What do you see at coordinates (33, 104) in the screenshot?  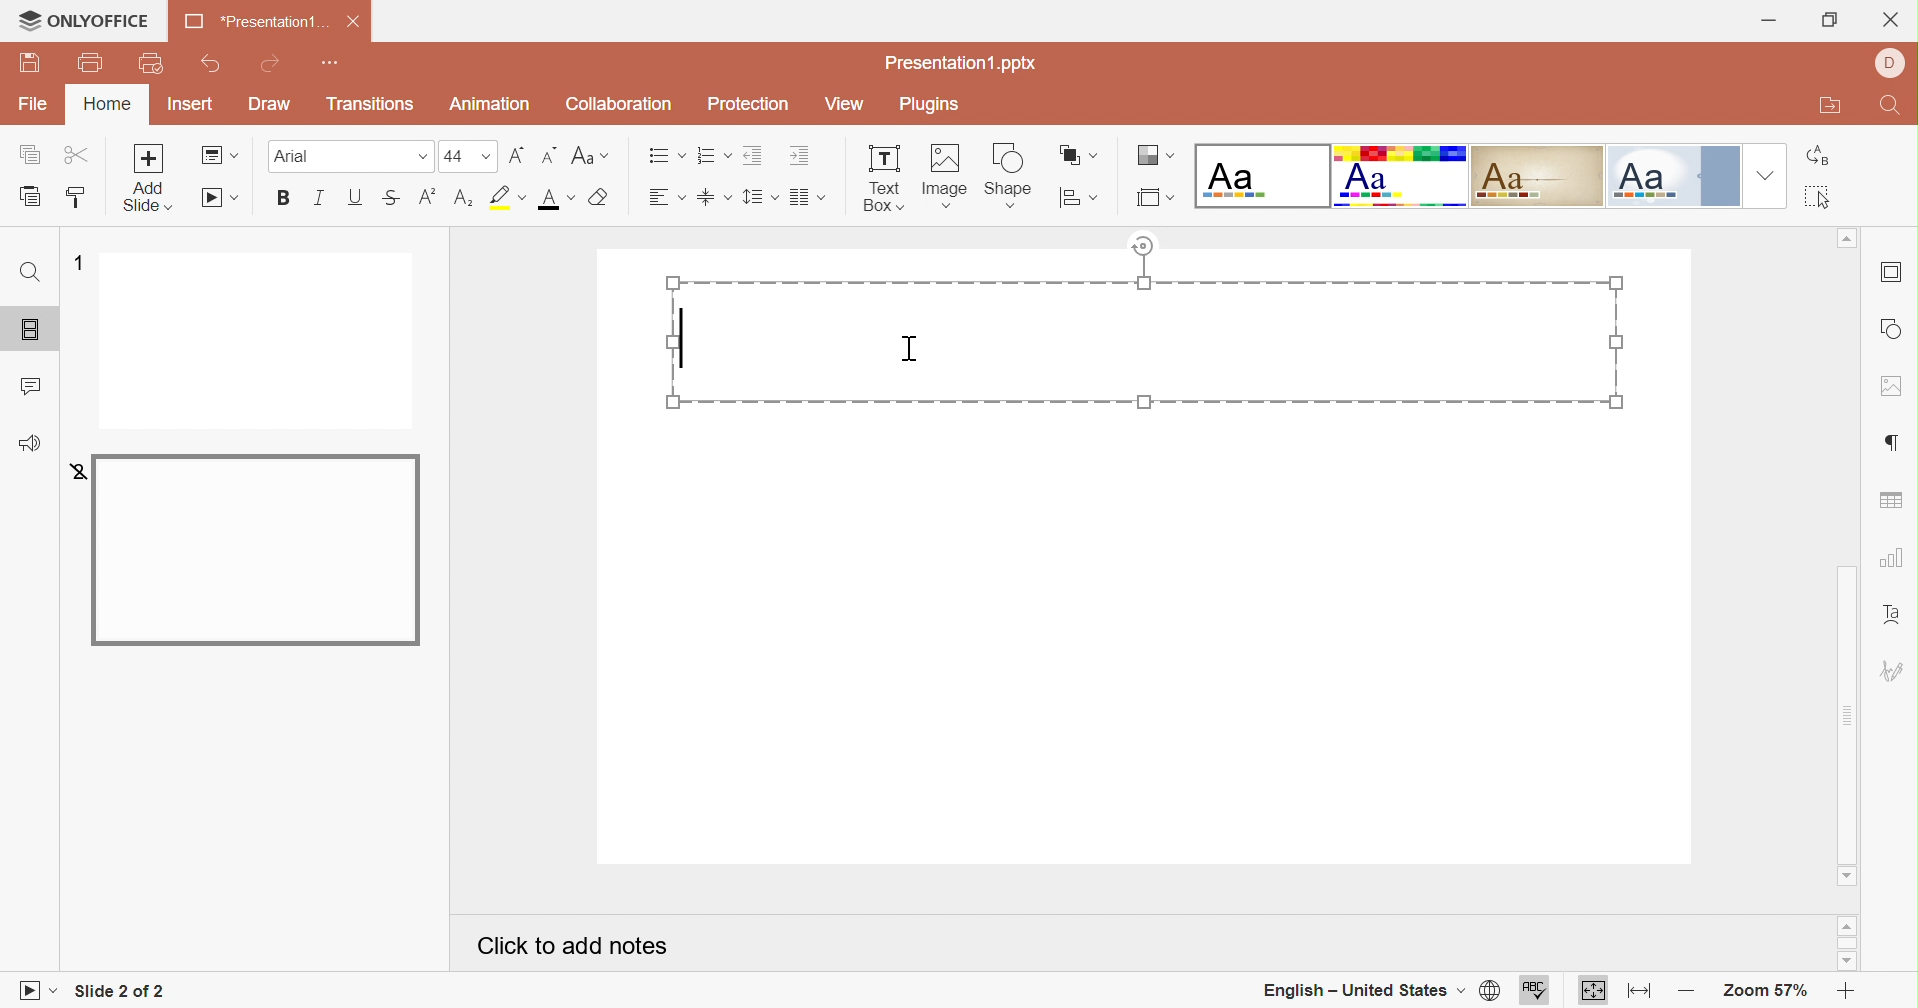 I see `File` at bounding box center [33, 104].